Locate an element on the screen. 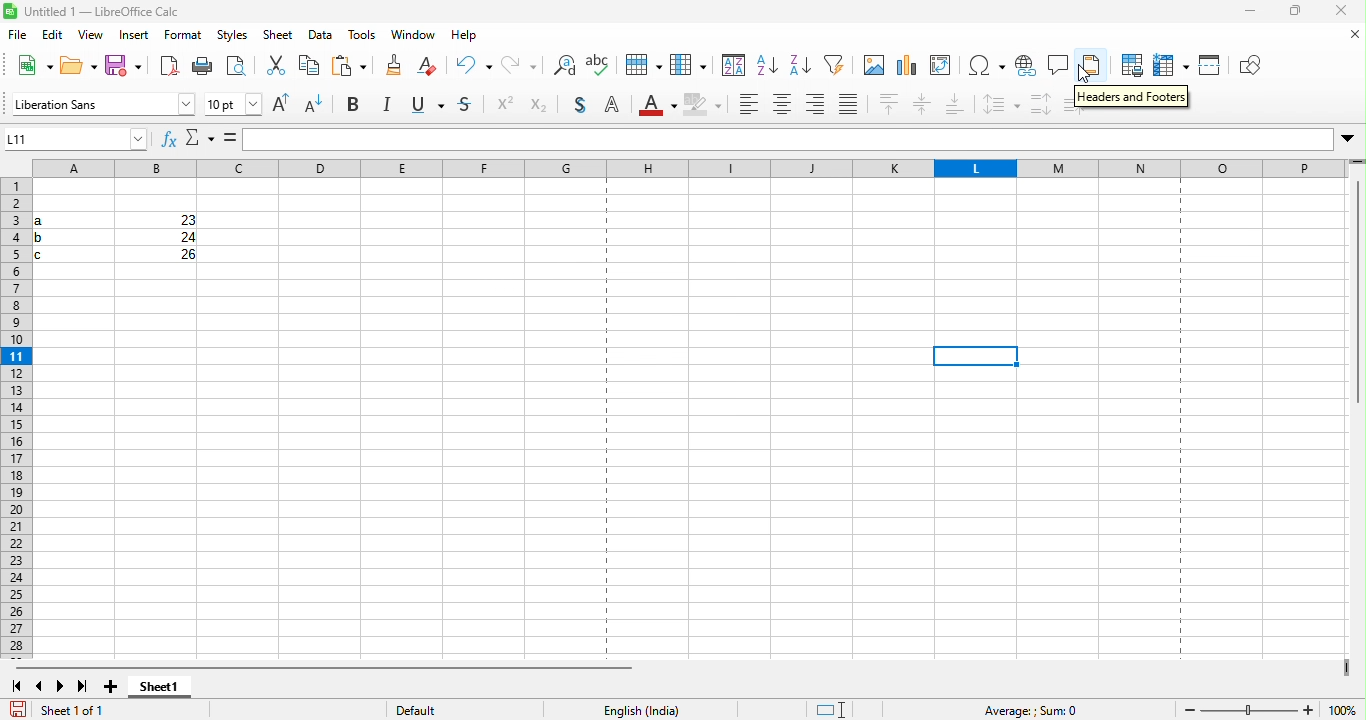  copy is located at coordinates (276, 67).